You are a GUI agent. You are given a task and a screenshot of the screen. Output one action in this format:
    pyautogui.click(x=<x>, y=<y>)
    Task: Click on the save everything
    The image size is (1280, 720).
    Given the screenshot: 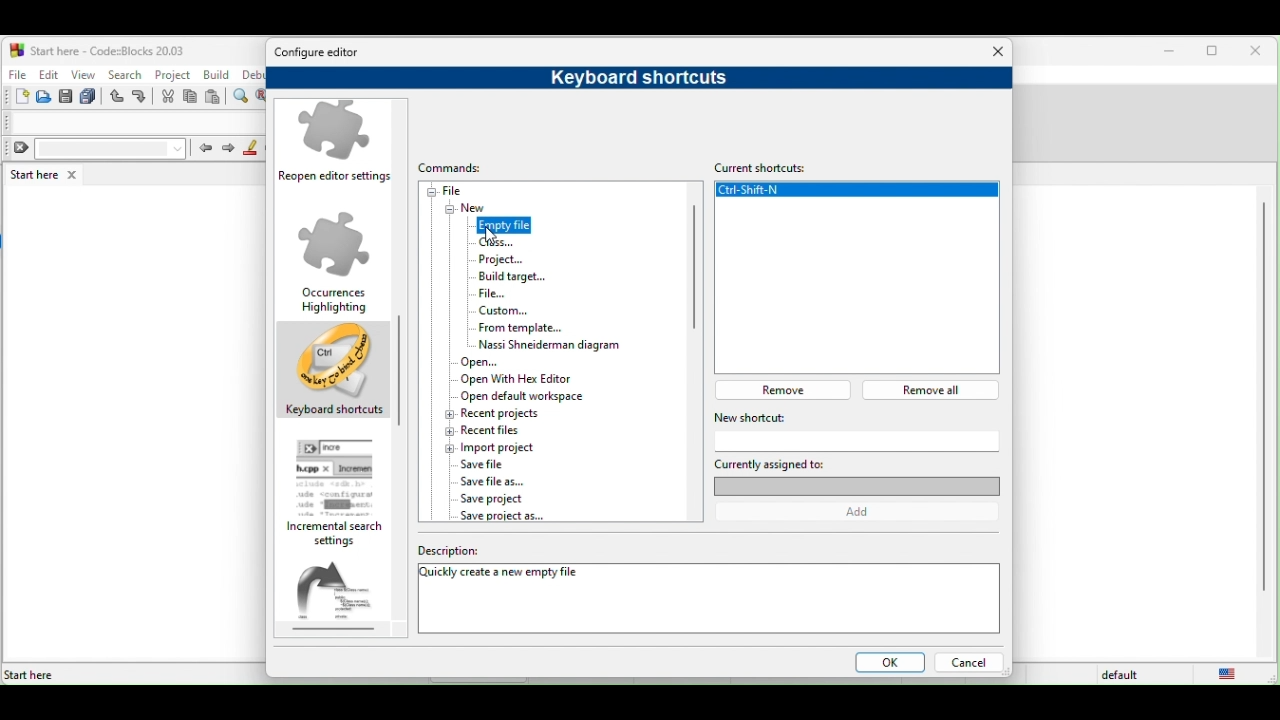 What is the action you would take?
    pyautogui.click(x=90, y=97)
    